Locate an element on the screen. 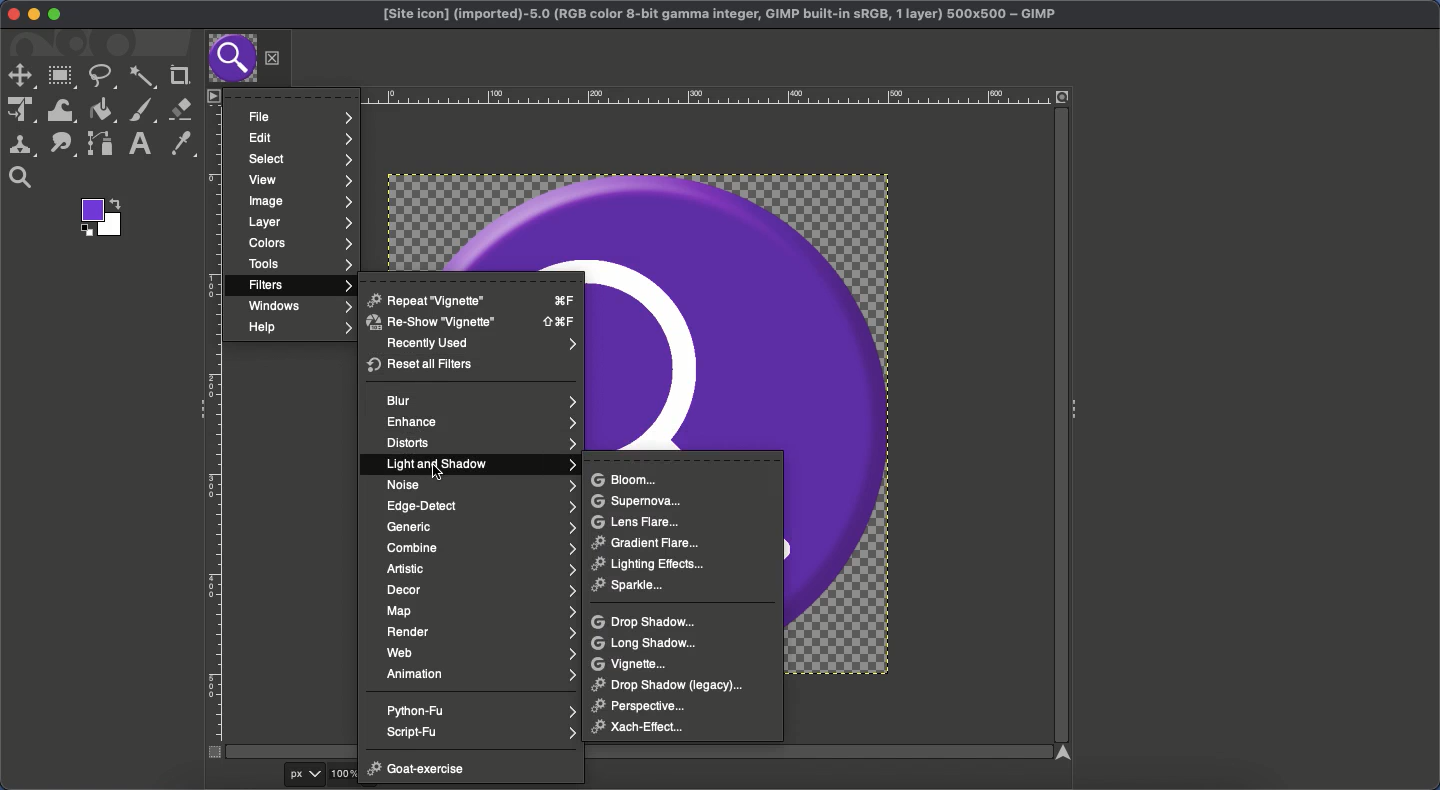 This screenshot has width=1440, height=790. Recently used is located at coordinates (479, 345).